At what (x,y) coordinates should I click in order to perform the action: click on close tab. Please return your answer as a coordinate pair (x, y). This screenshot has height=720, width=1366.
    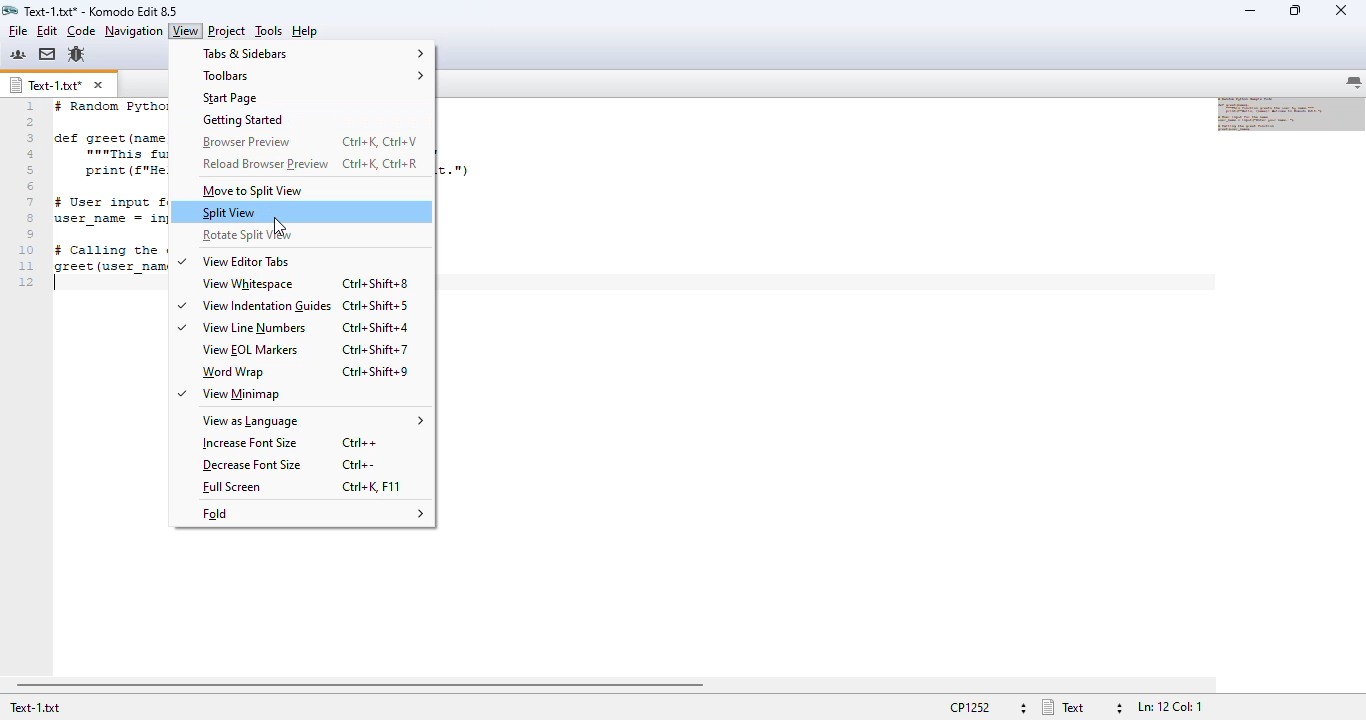
    Looking at the image, I should click on (98, 85).